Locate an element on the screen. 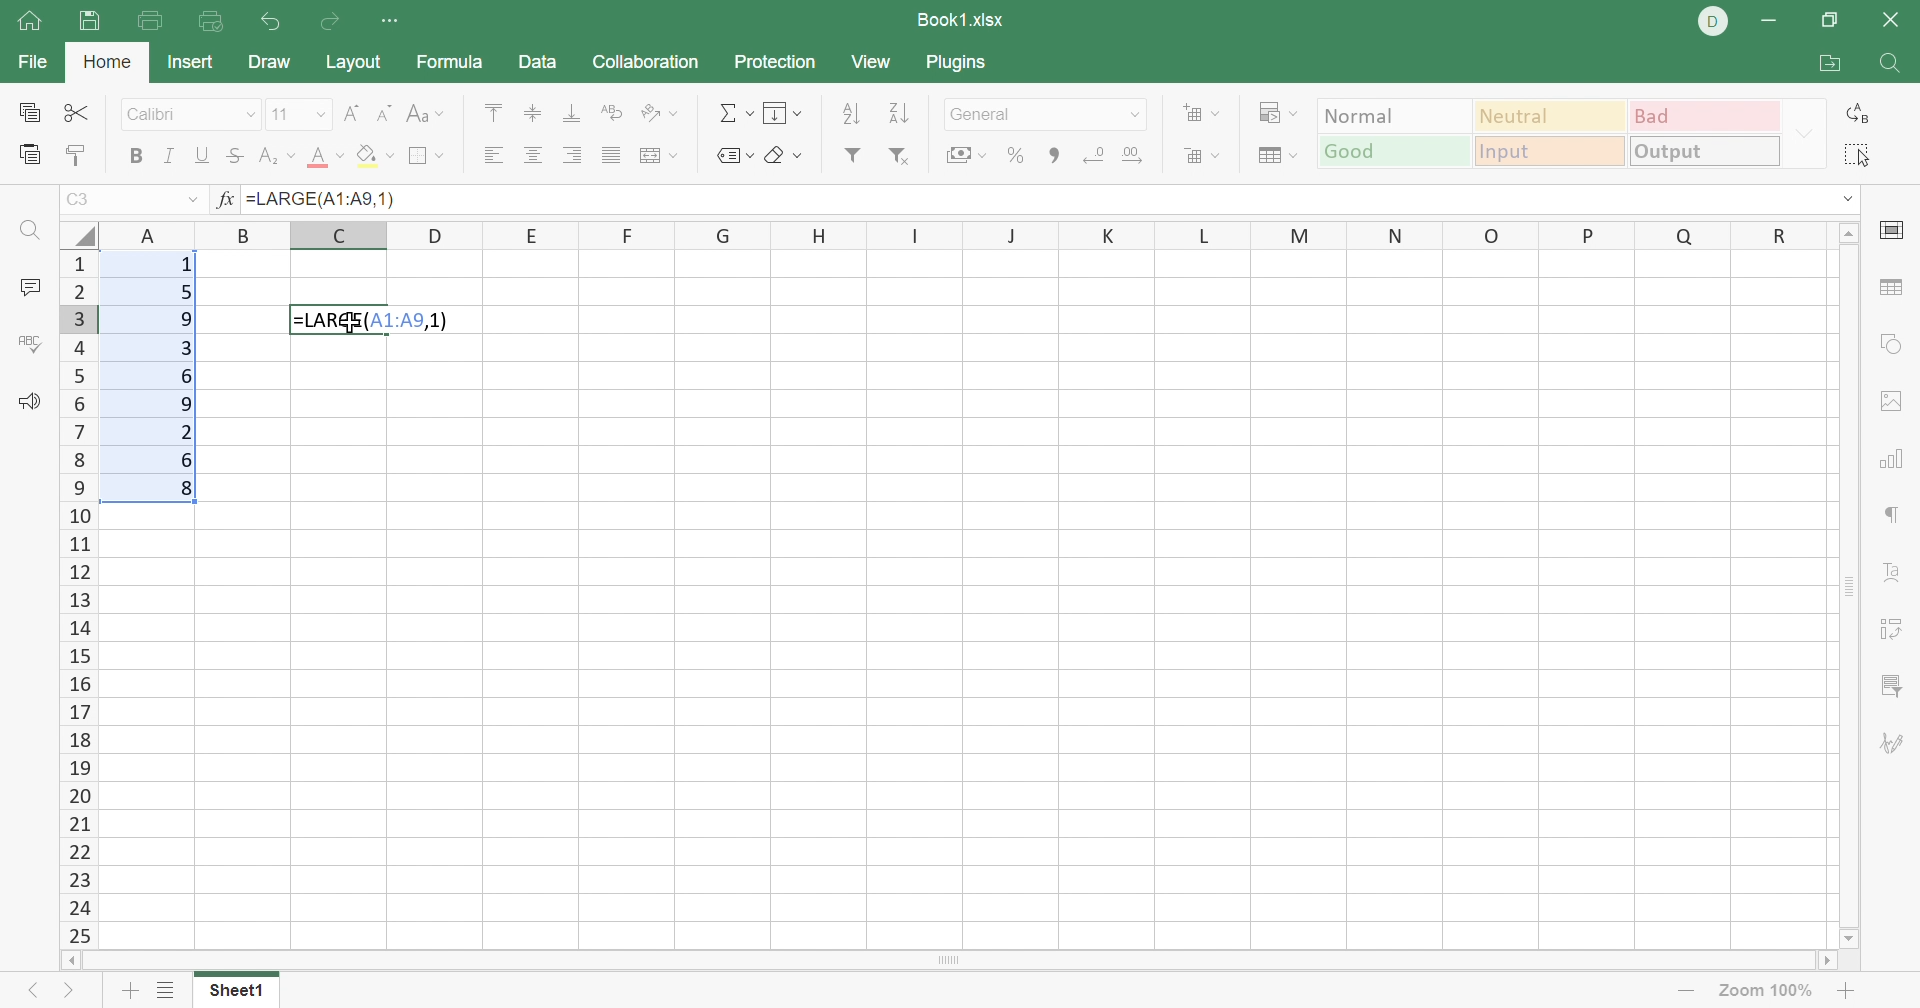 The image size is (1920, 1008). Zoom in is located at coordinates (1847, 992).